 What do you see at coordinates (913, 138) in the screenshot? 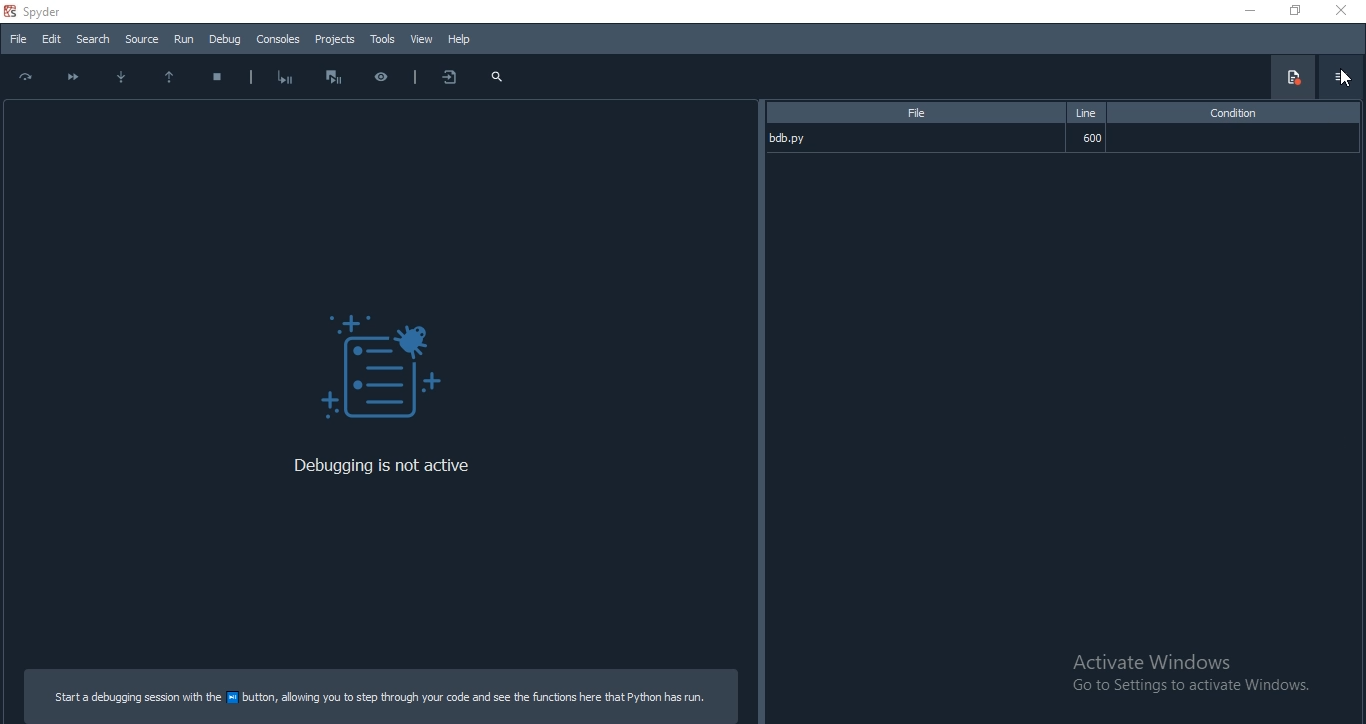
I see `bdp.py` at bounding box center [913, 138].